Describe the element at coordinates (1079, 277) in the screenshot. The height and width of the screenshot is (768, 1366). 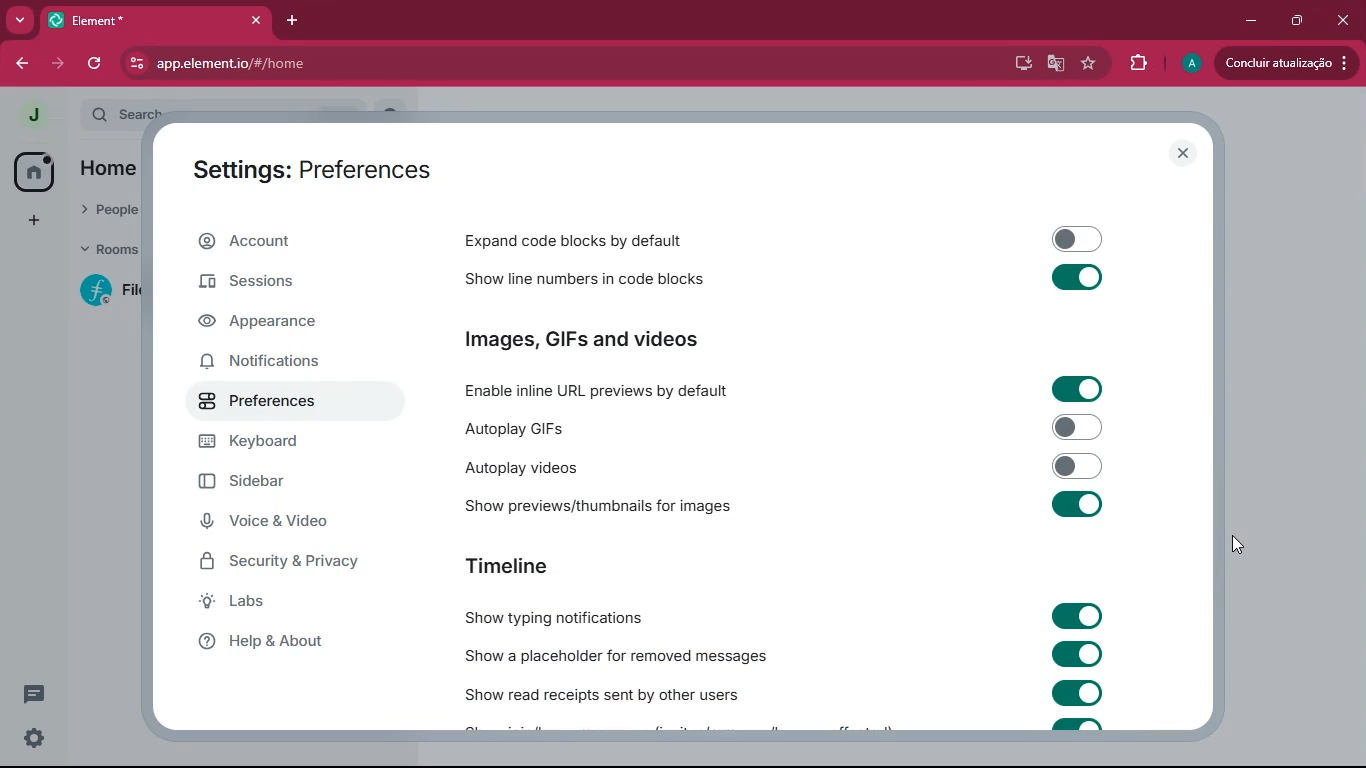
I see `toggle on/off` at that location.